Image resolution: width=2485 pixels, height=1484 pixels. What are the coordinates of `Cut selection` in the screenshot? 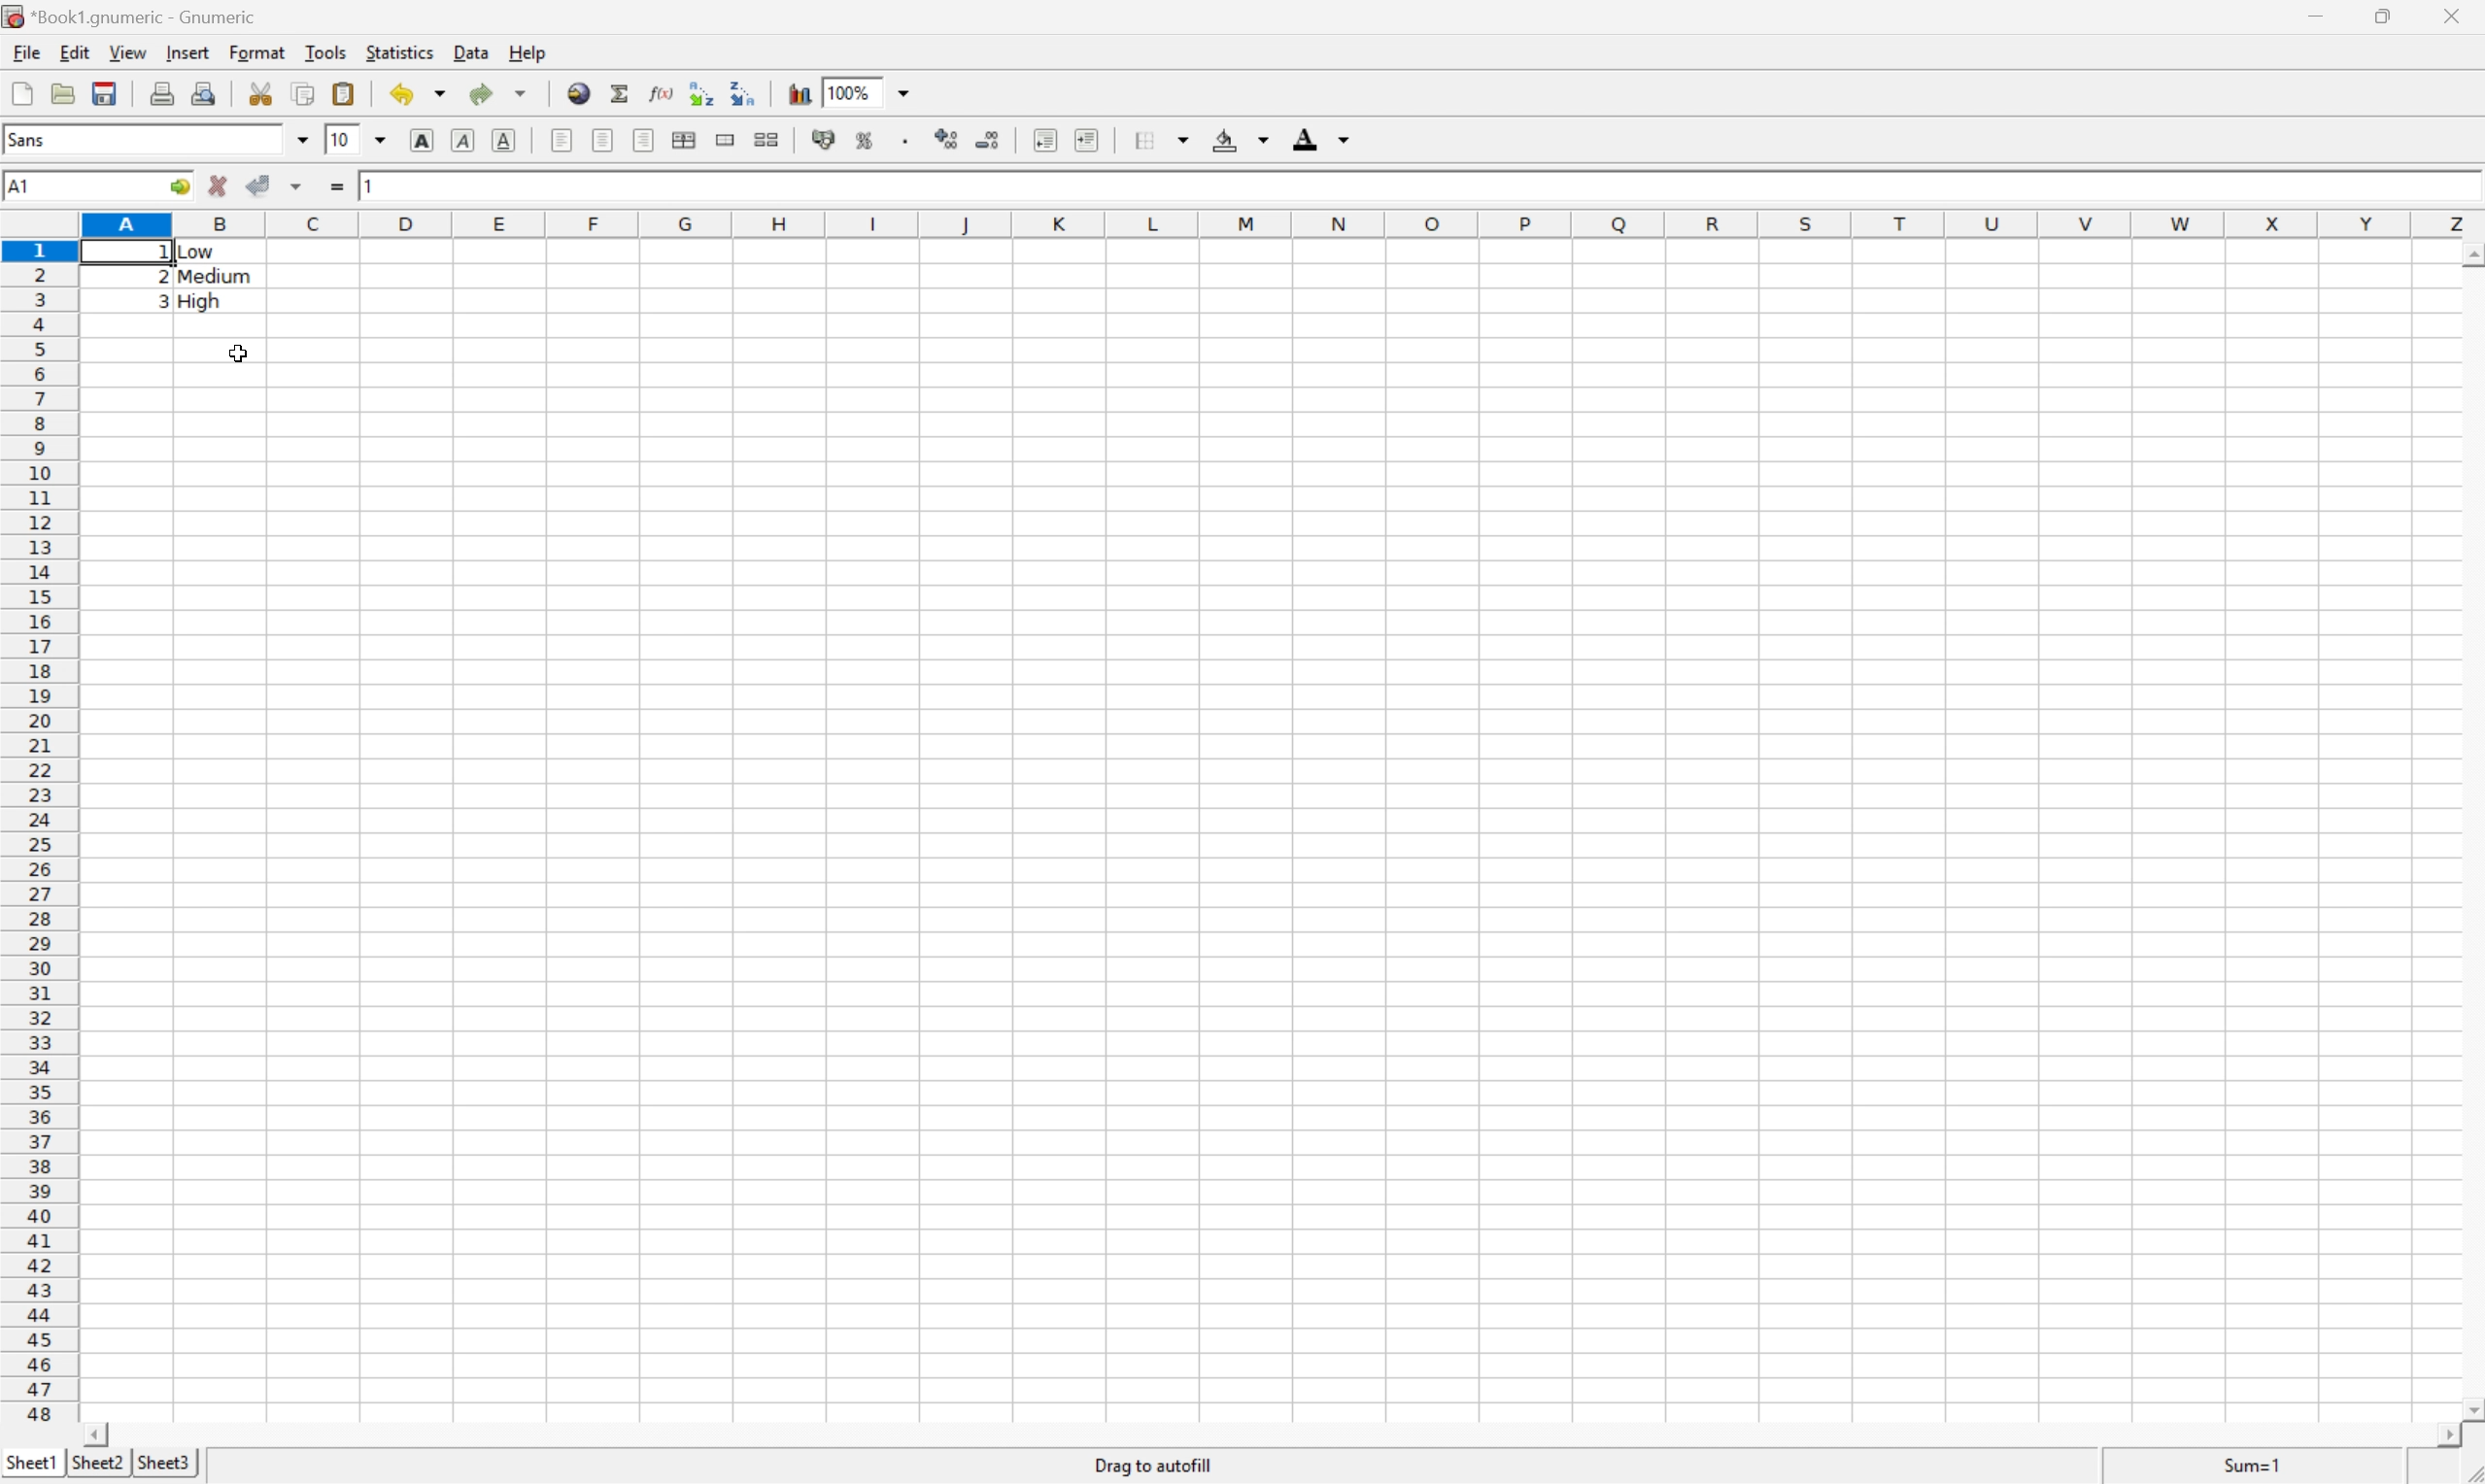 It's located at (261, 93).